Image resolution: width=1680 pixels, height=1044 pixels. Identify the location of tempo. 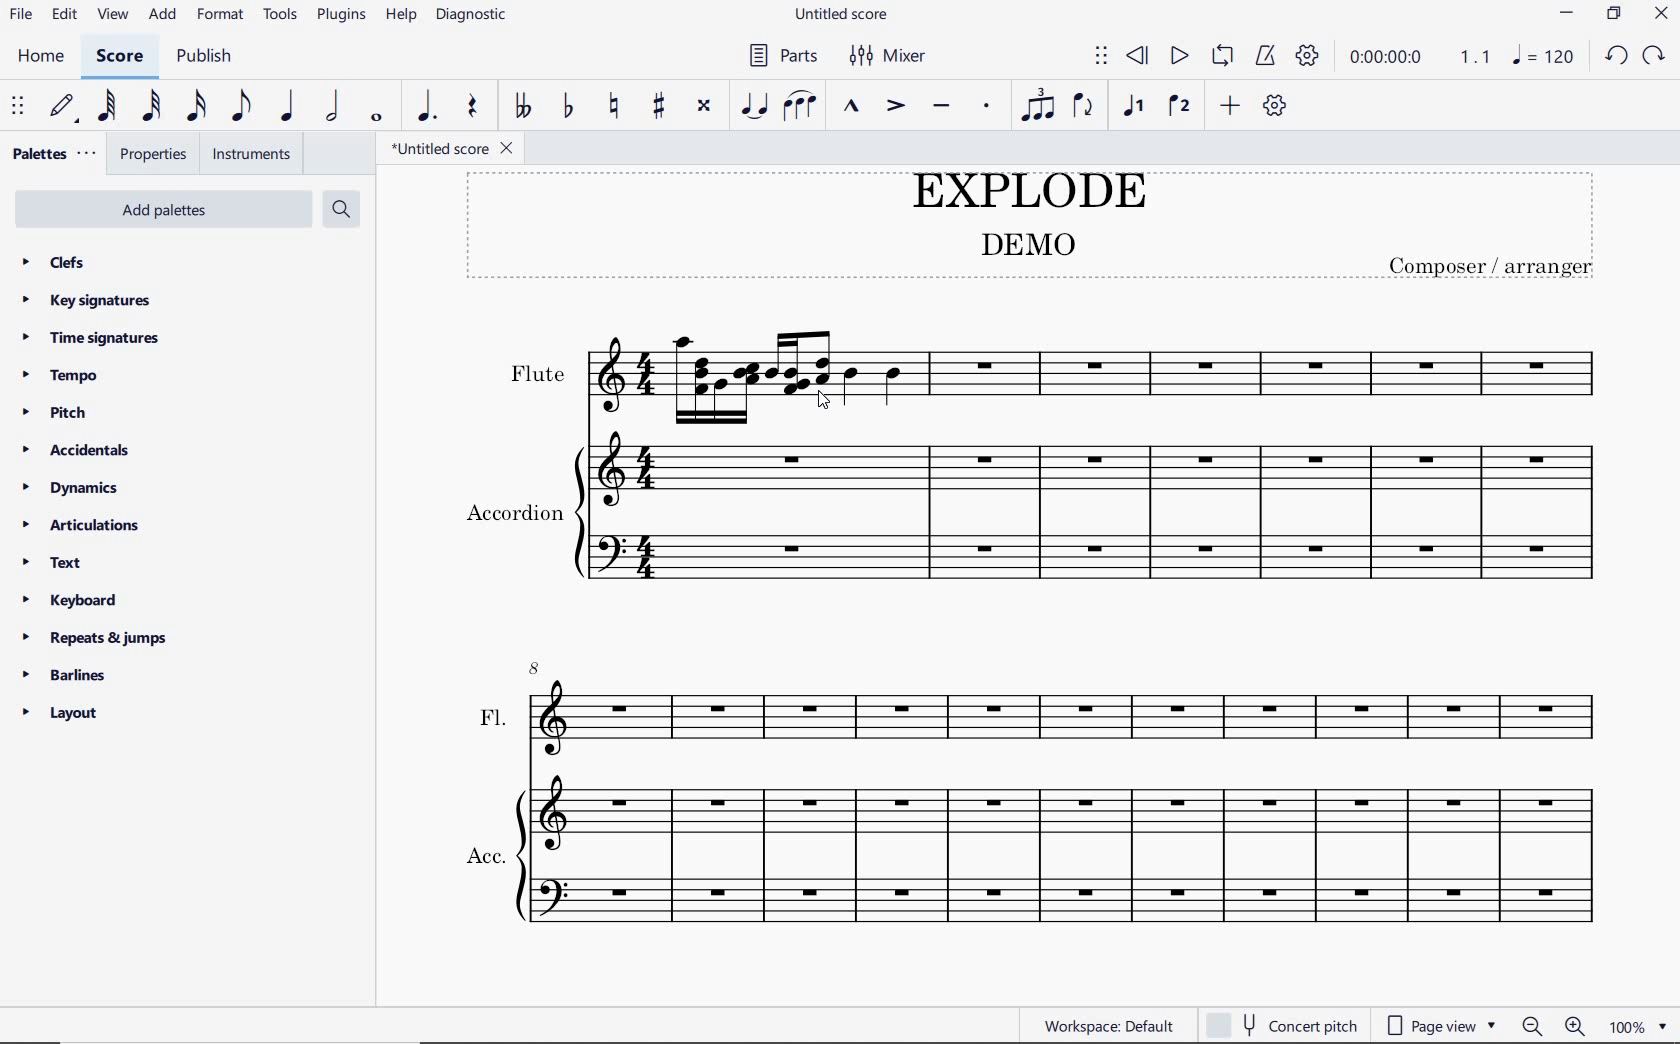
(64, 377).